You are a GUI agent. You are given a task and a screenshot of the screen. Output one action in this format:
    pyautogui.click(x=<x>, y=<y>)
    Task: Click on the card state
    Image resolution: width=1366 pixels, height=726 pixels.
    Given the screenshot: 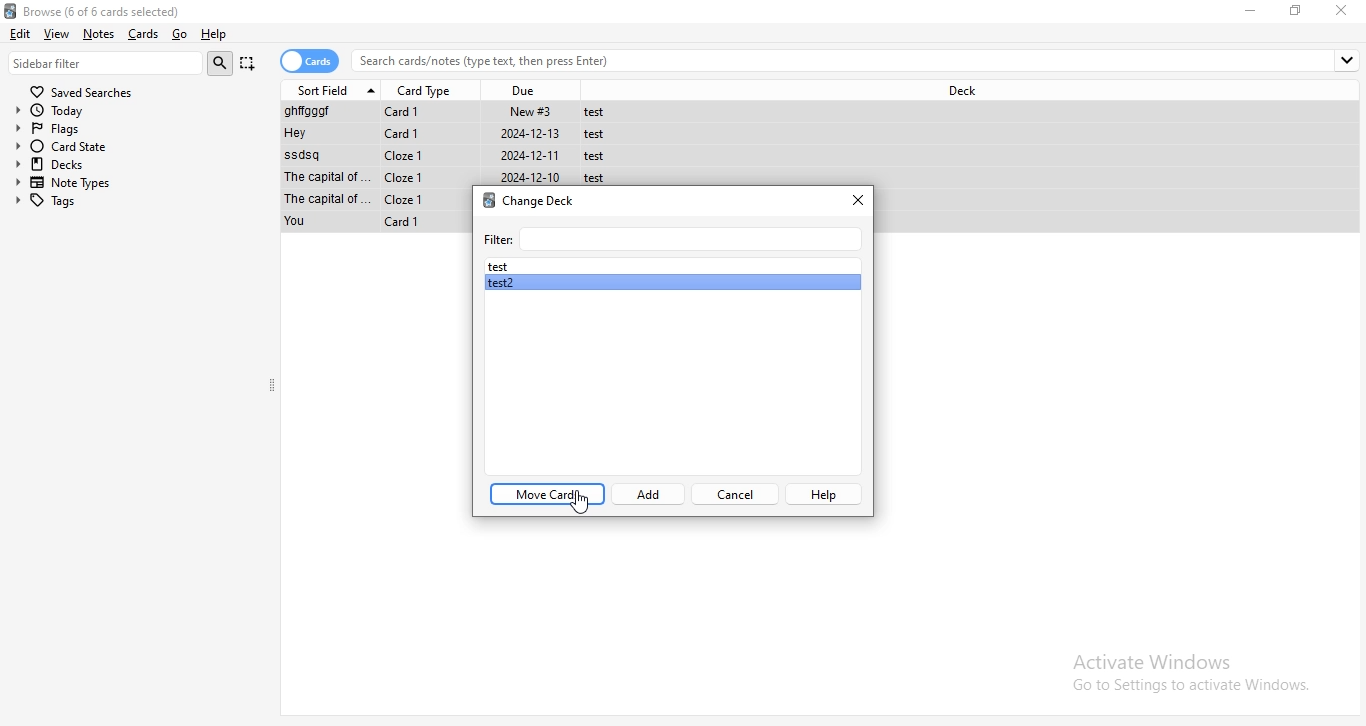 What is the action you would take?
    pyautogui.click(x=134, y=147)
    